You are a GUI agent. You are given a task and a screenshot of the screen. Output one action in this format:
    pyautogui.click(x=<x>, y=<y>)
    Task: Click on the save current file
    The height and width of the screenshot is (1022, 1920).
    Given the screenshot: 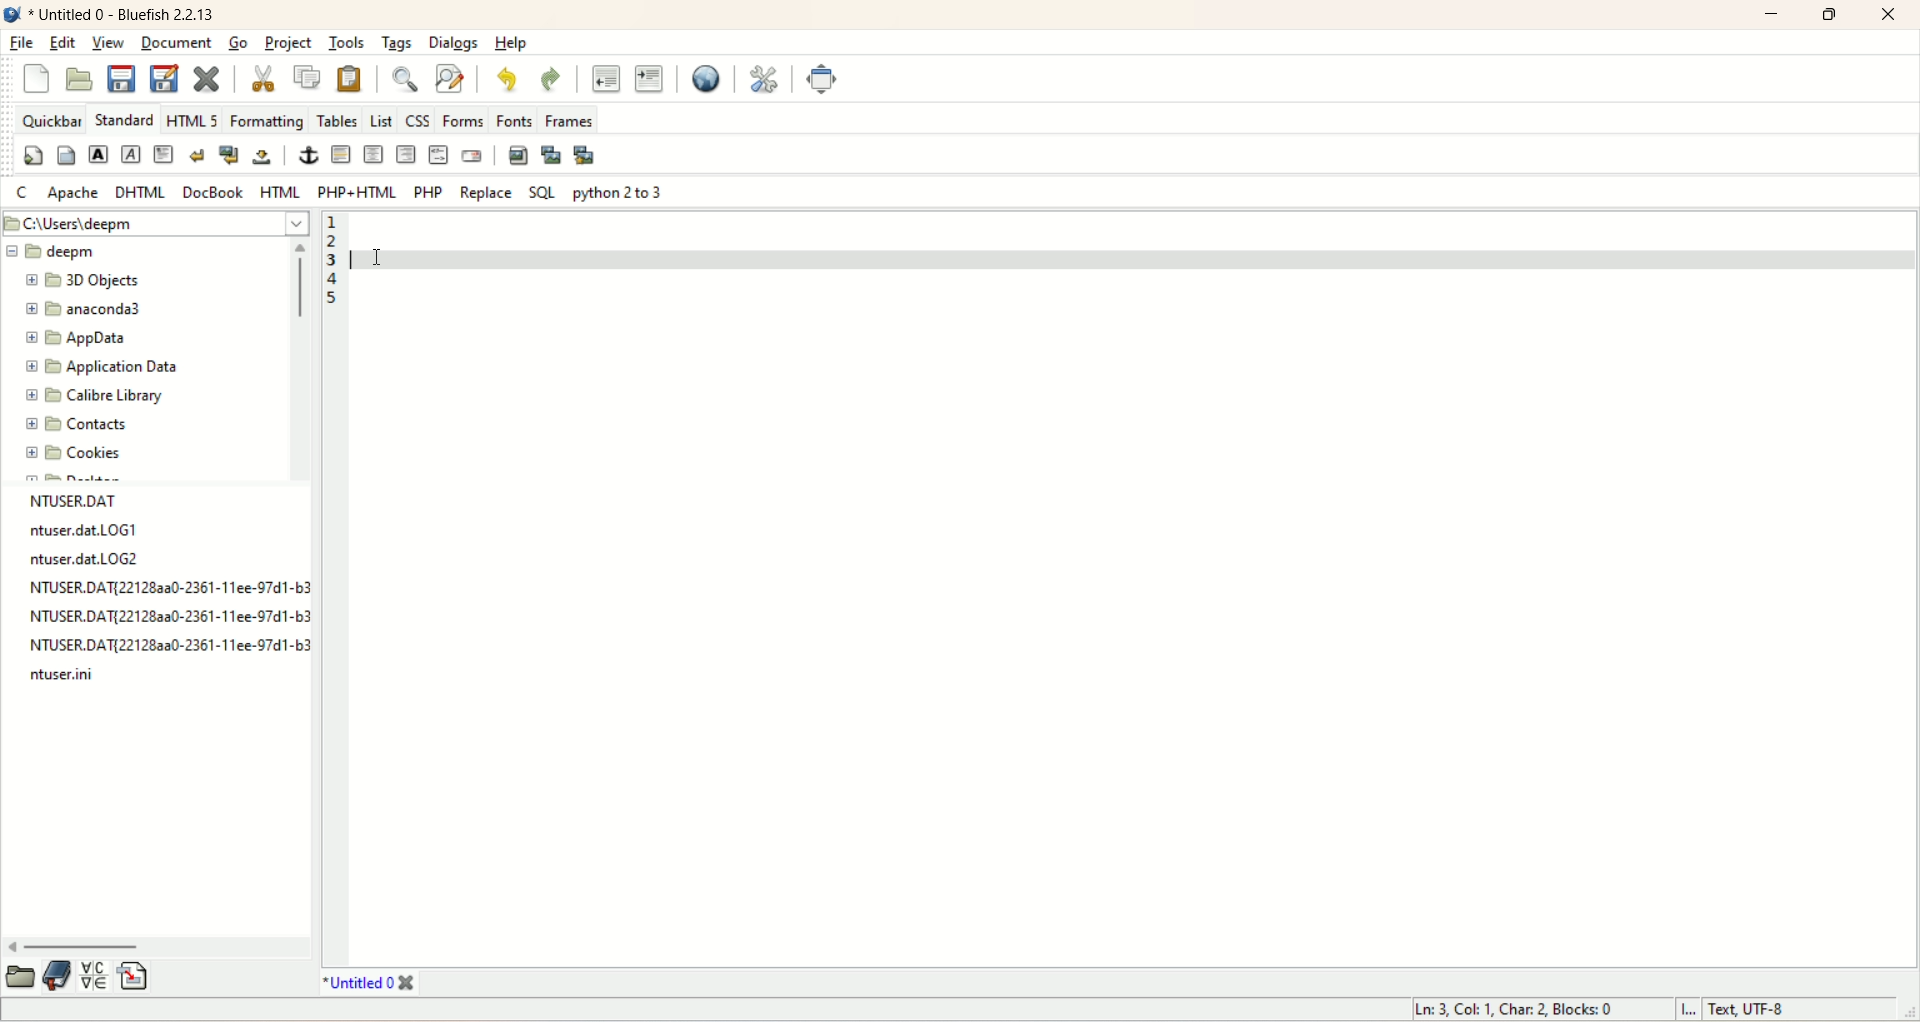 What is the action you would take?
    pyautogui.click(x=122, y=80)
    